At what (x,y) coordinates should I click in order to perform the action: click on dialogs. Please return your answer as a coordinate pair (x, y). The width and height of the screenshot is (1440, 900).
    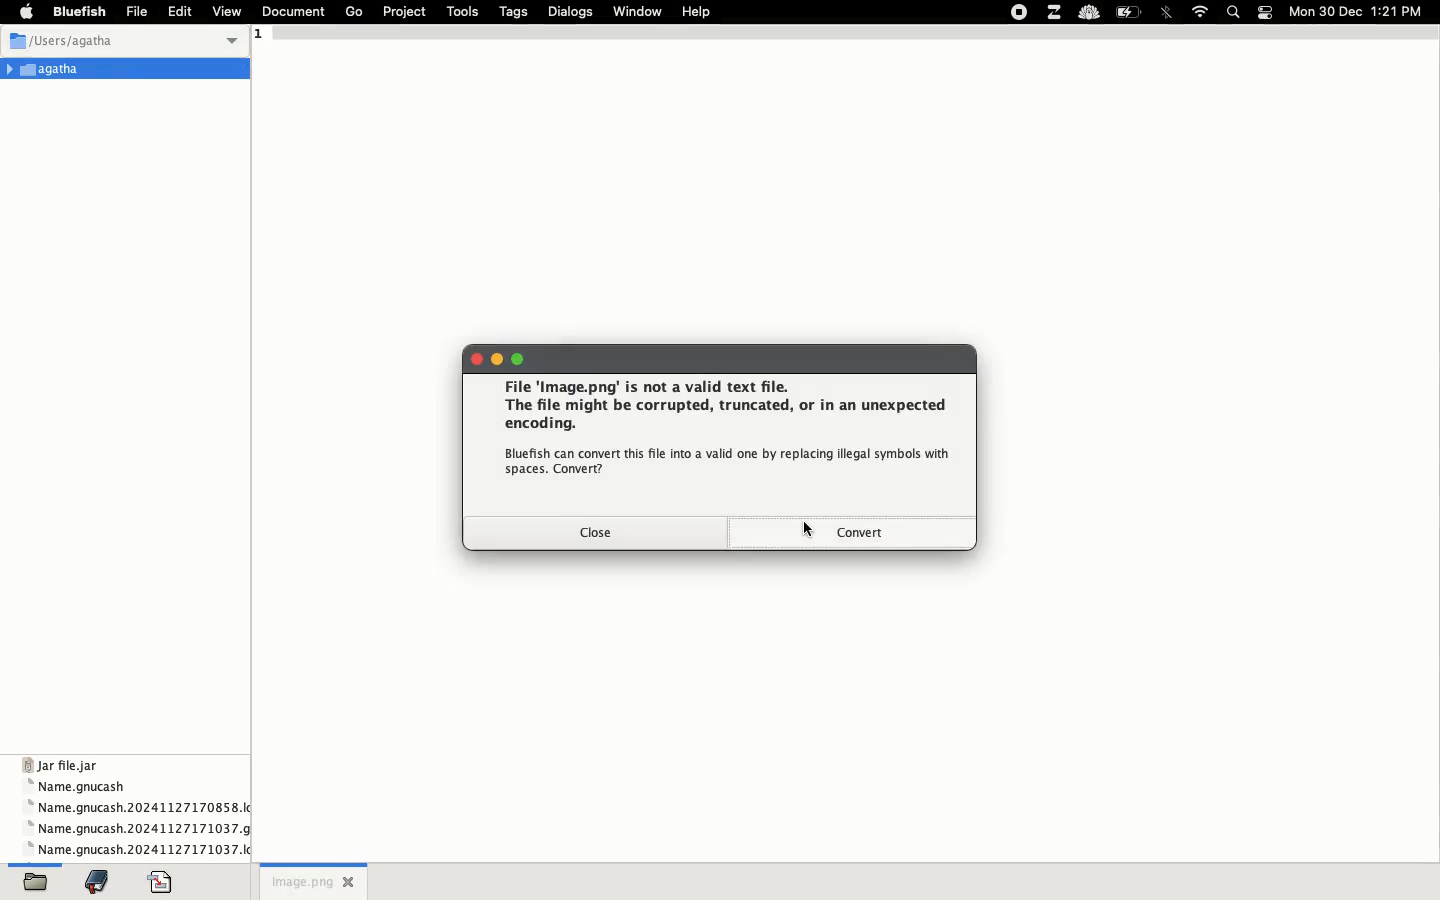
    Looking at the image, I should click on (571, 14).